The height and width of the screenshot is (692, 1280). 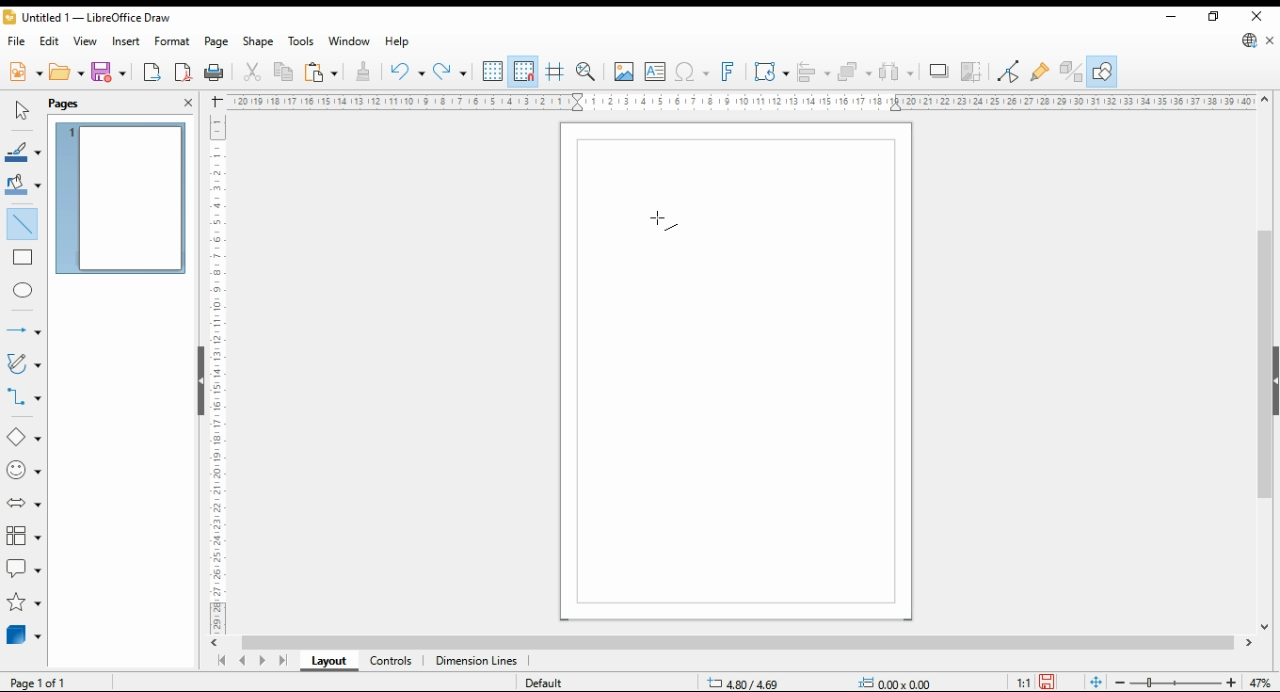 What do you see at coordinates (284, 662) in the screenshot?
I see `last page` at bounding box center [284, 662].